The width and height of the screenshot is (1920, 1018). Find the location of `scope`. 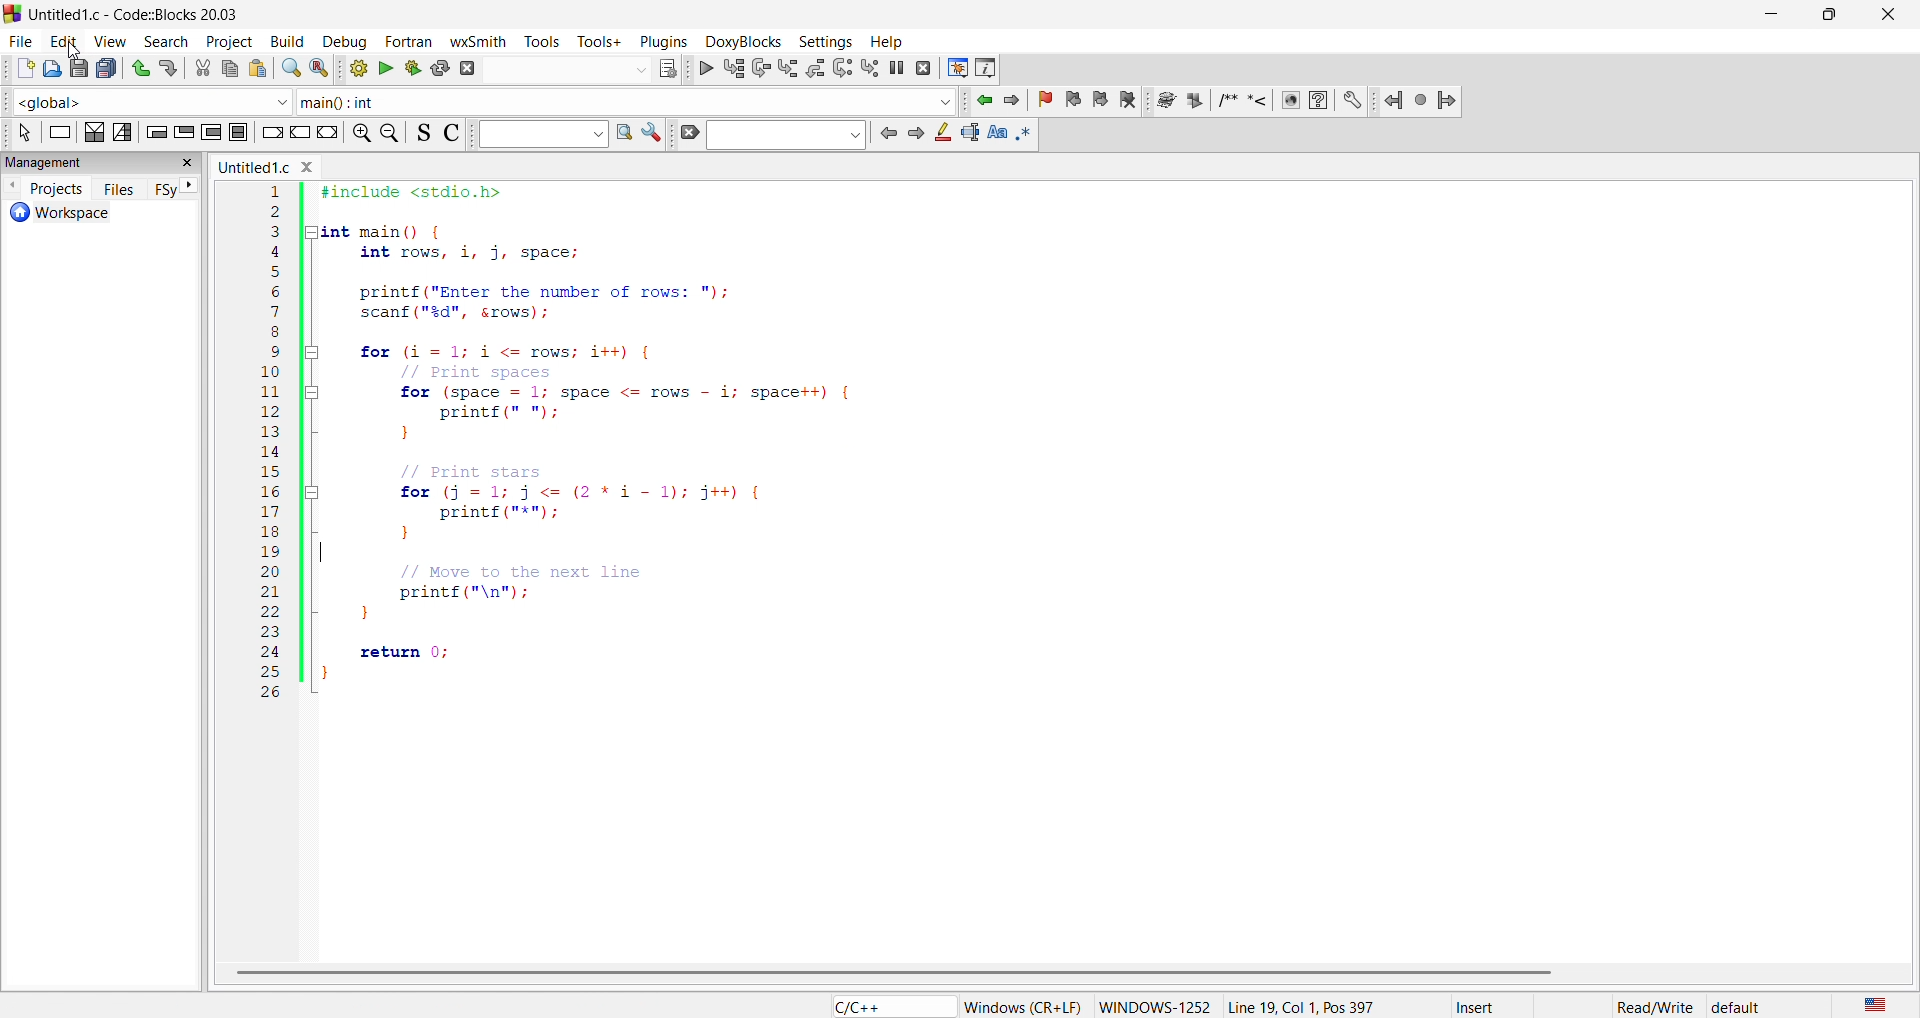

scope is located at coordinates (148, 101).